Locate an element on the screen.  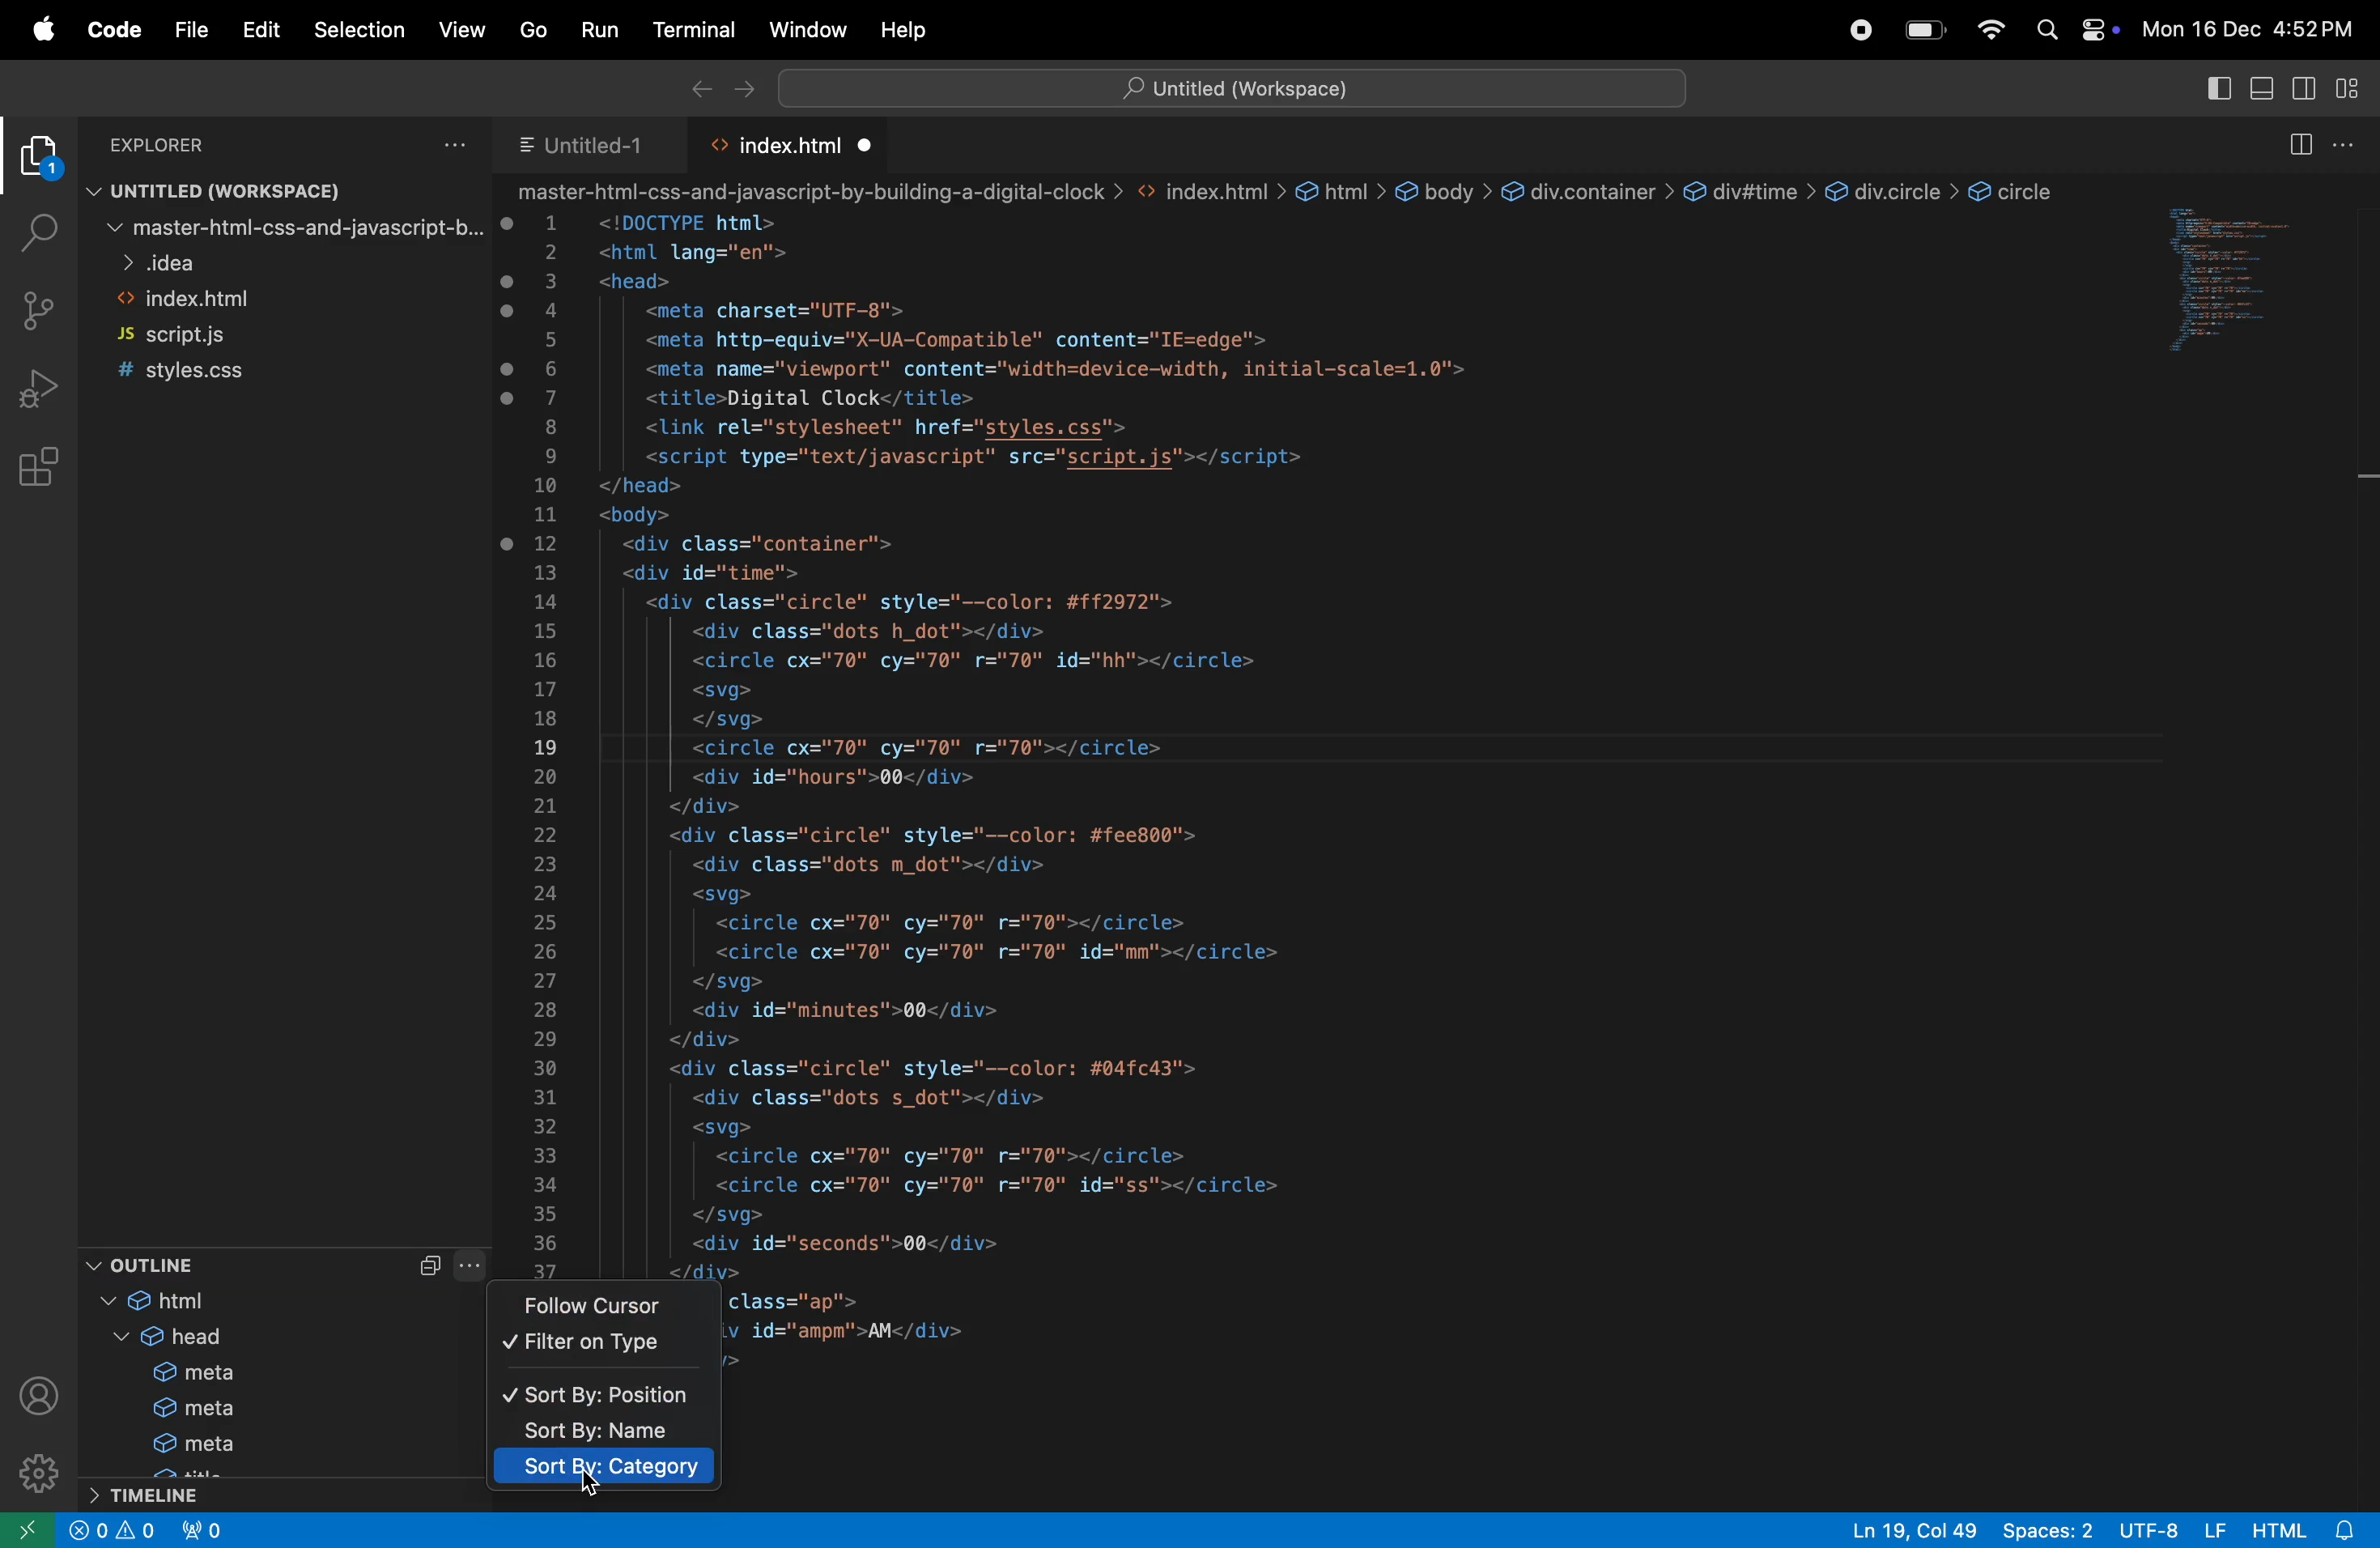
timeline is located at coordinates (176, 1496).